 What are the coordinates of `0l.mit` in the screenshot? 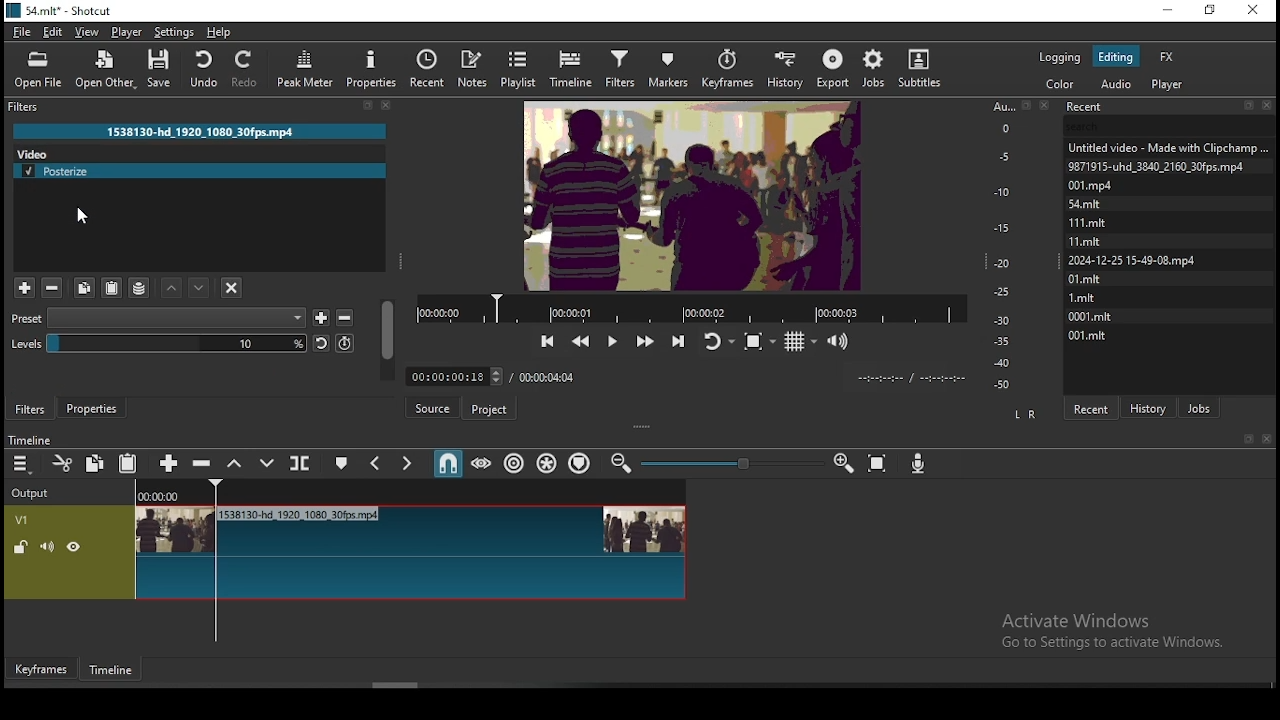 It's located at (1085, 278).